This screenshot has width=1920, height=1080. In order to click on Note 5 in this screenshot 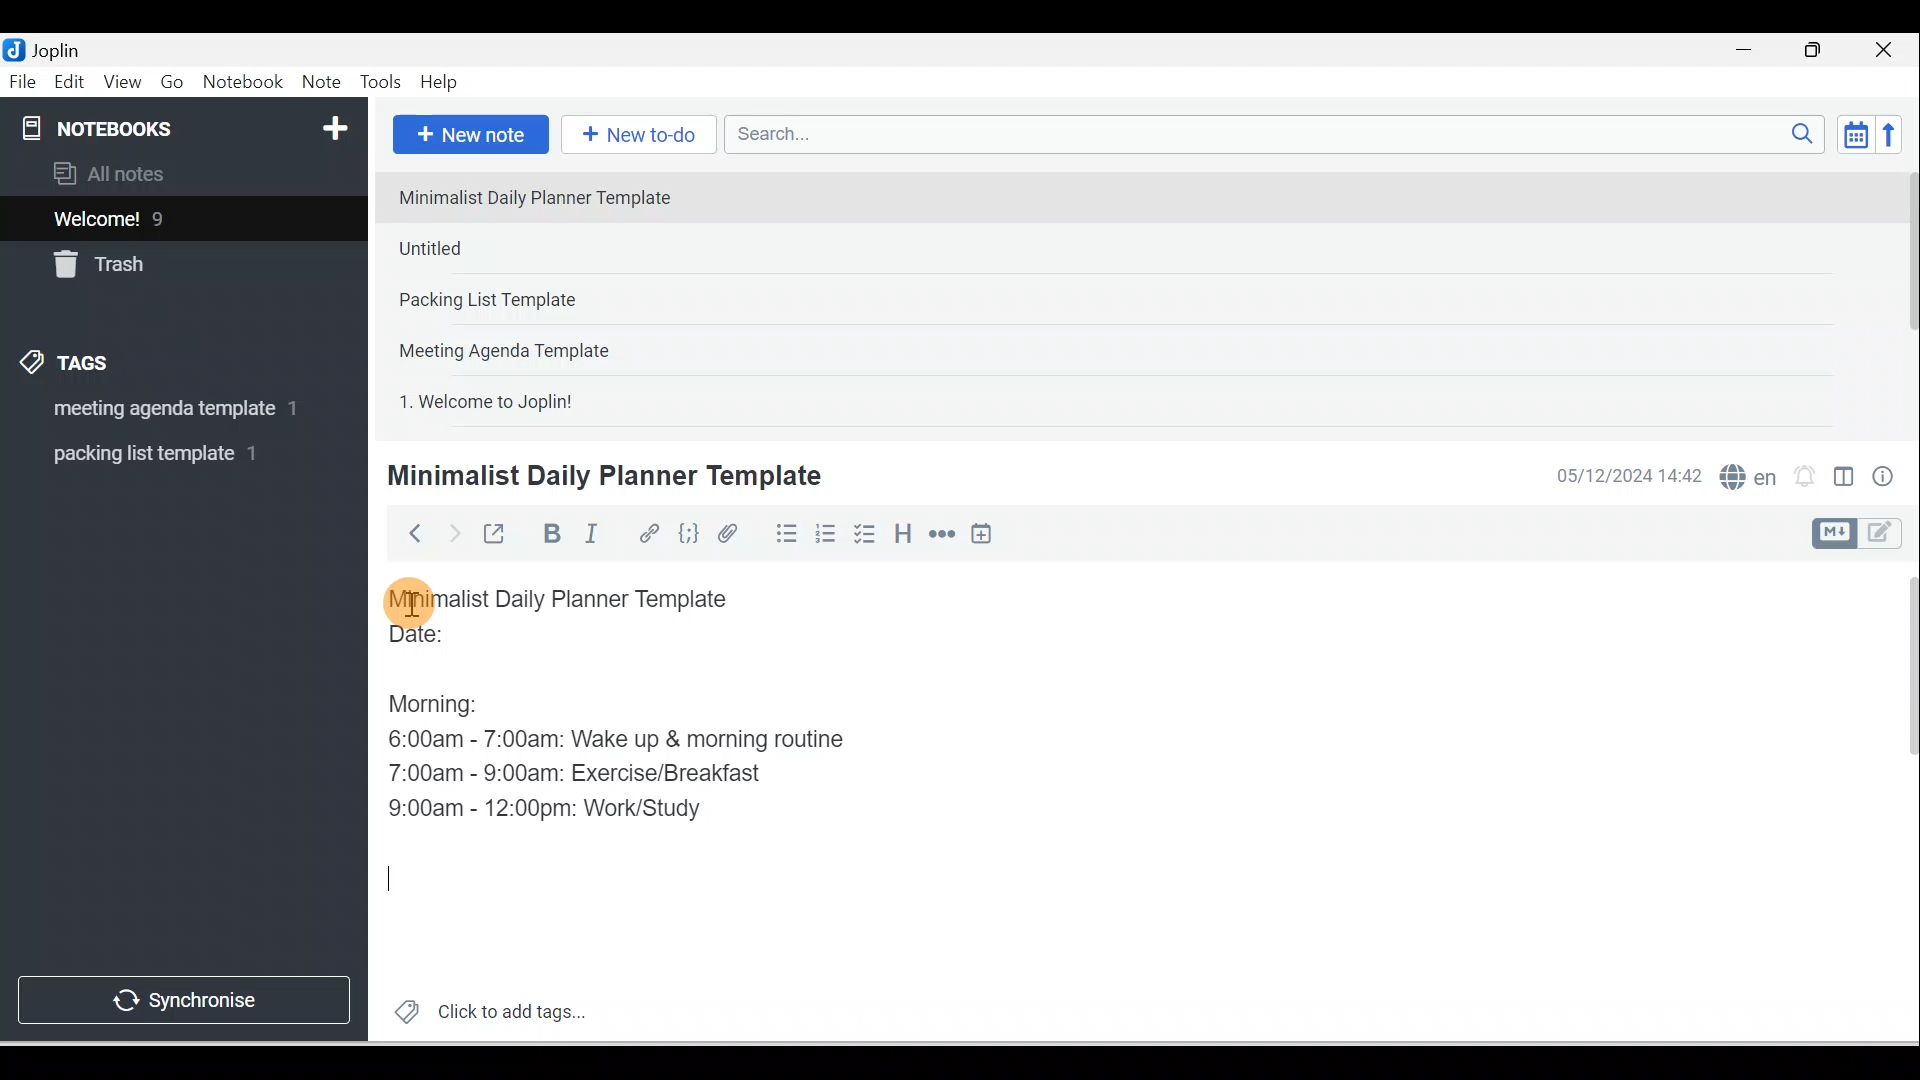, I will do `click(559, 399)`.